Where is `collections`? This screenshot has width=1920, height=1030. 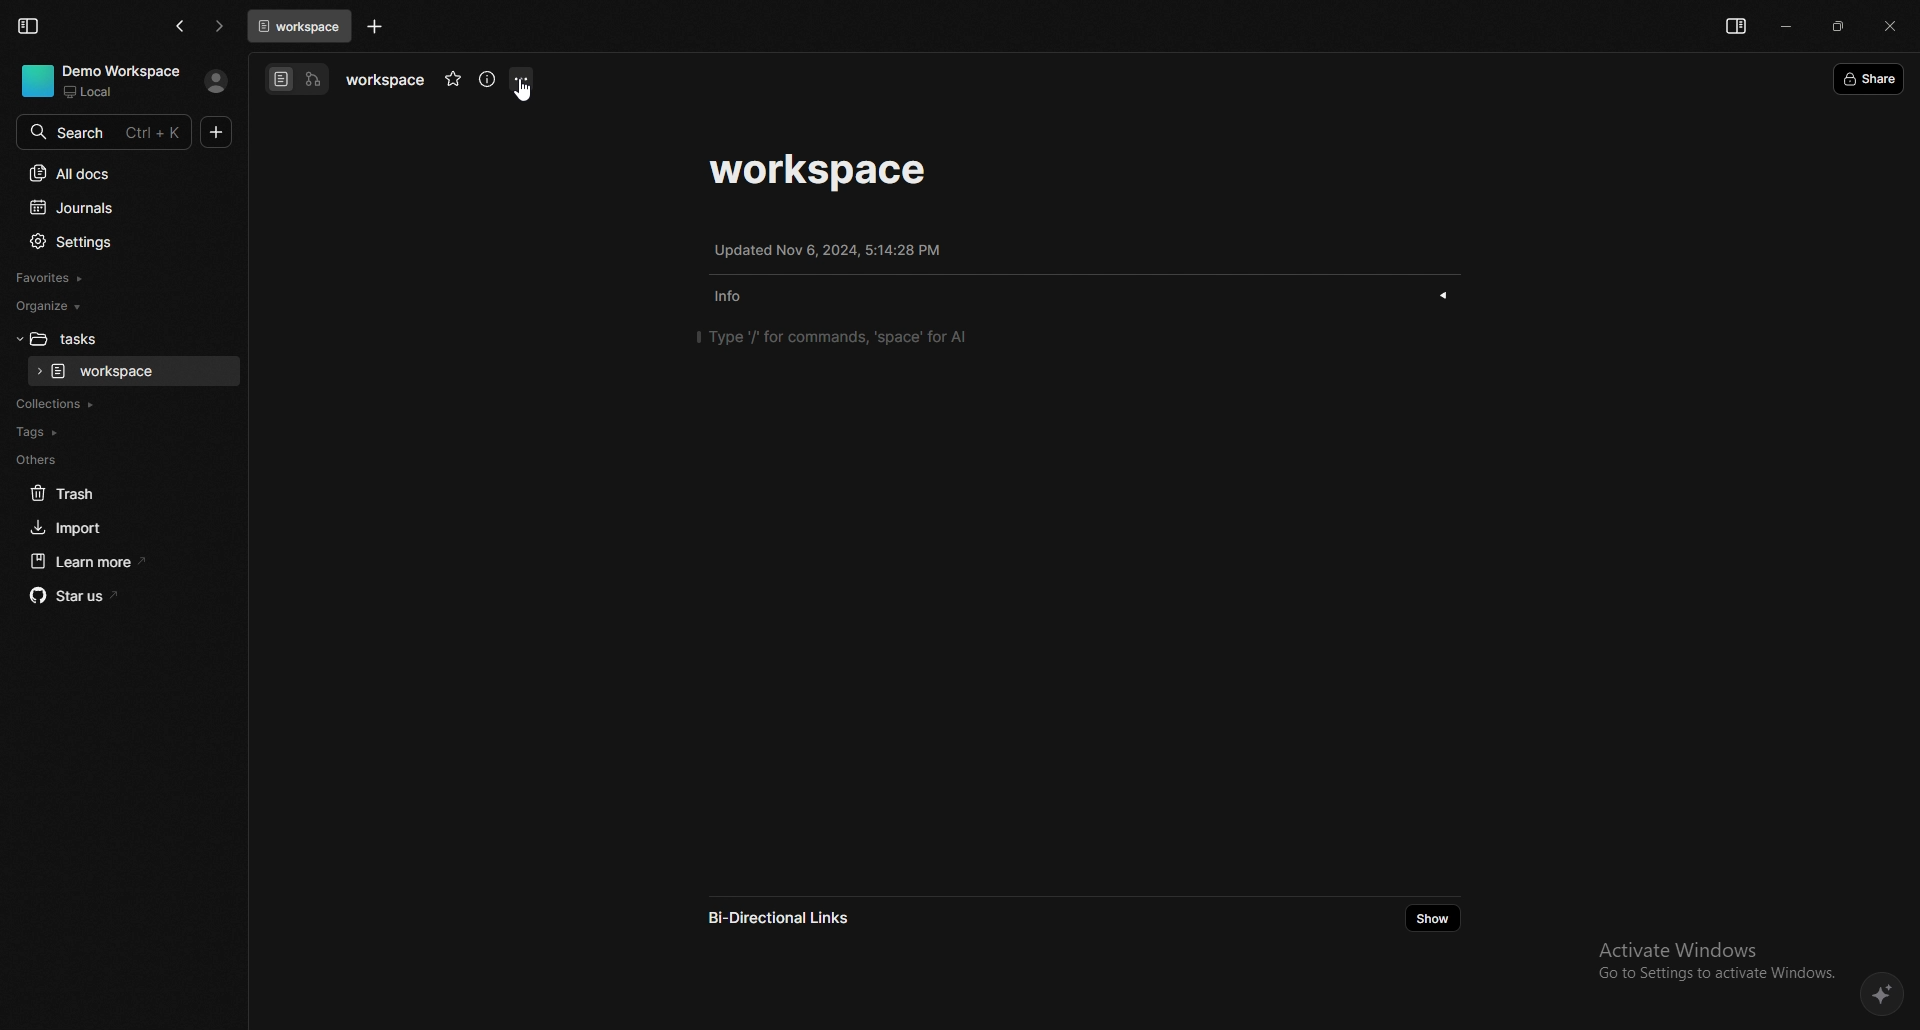
collections is located at coordinates (115, 405).